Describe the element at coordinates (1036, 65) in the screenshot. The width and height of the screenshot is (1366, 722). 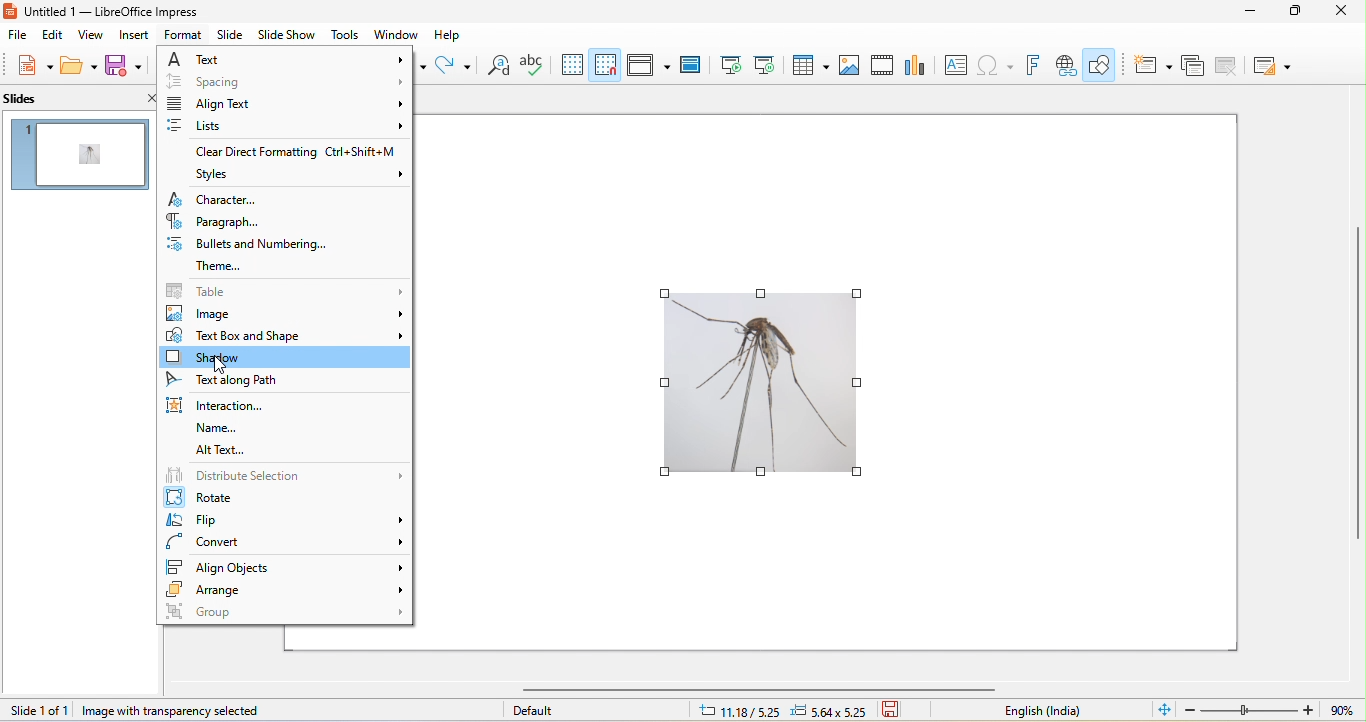
I see `fontwork text` at that location.